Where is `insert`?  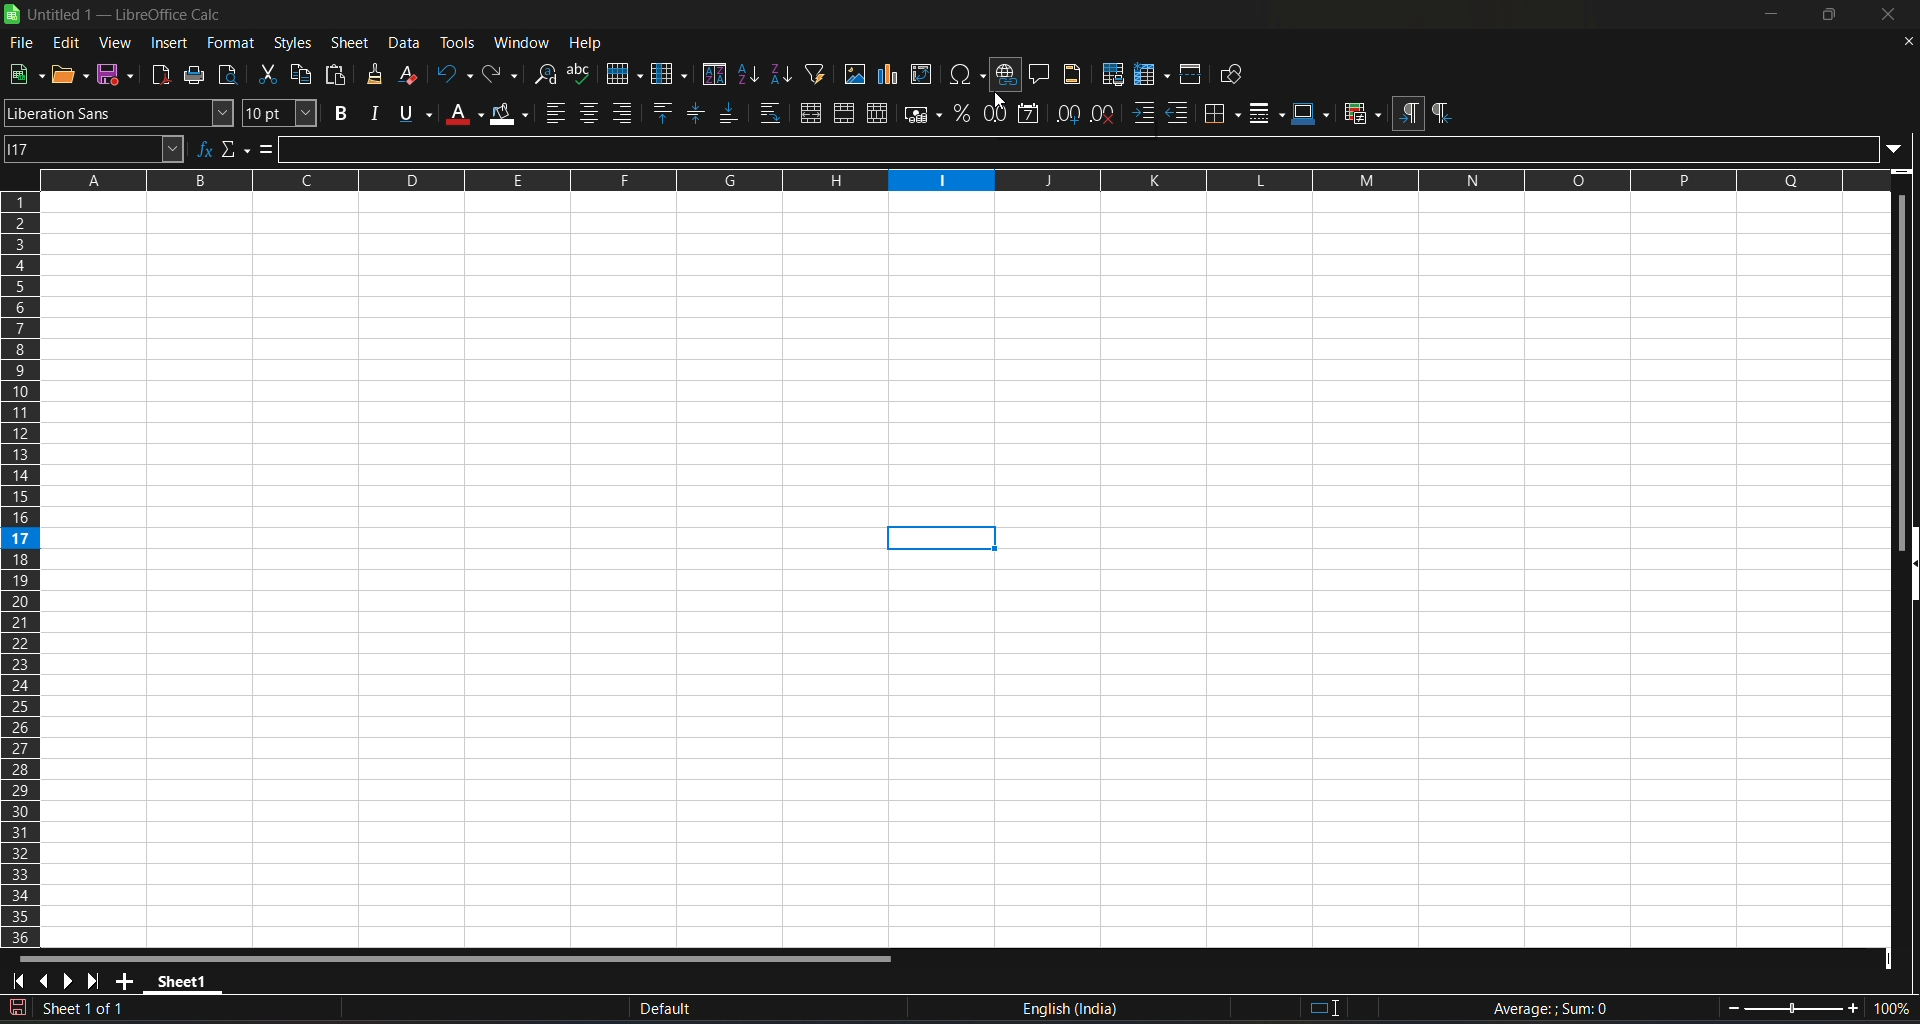
insert is located at coordinates (172, 43).